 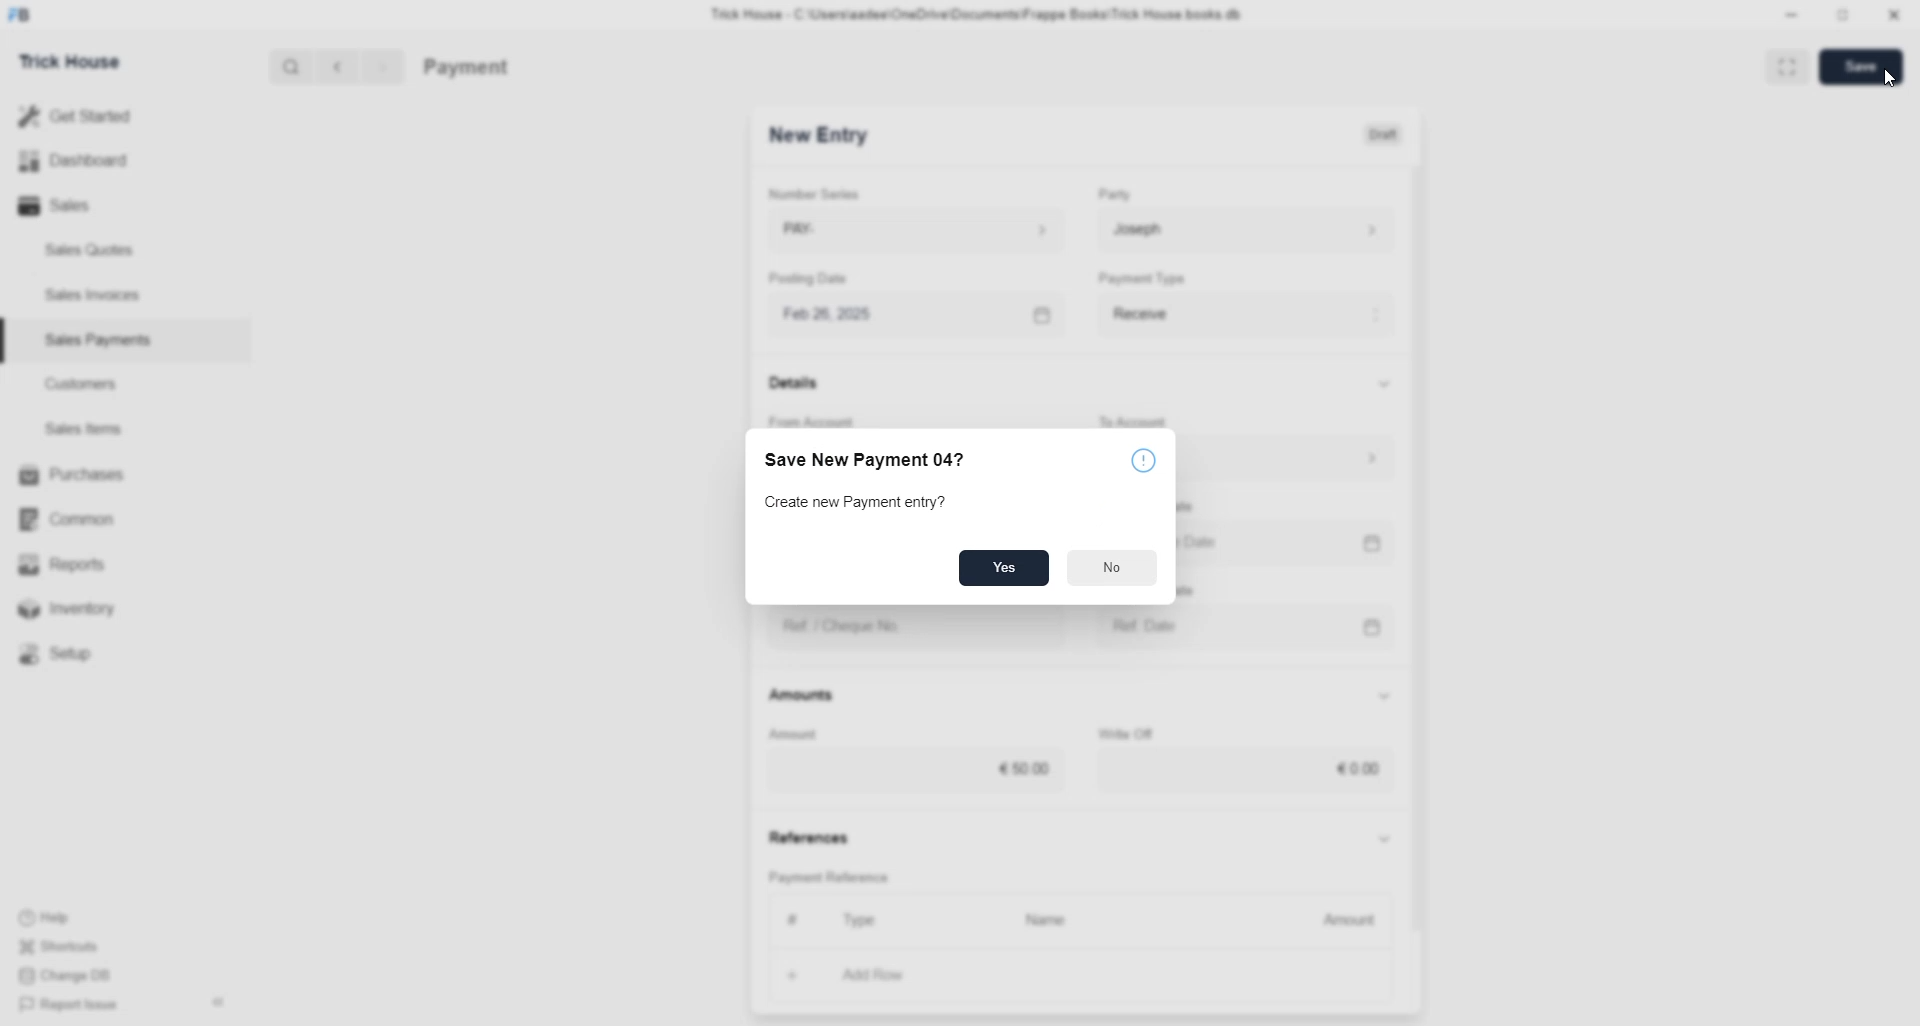 I want to click on Payment Reference, so click(x=833, y=875).